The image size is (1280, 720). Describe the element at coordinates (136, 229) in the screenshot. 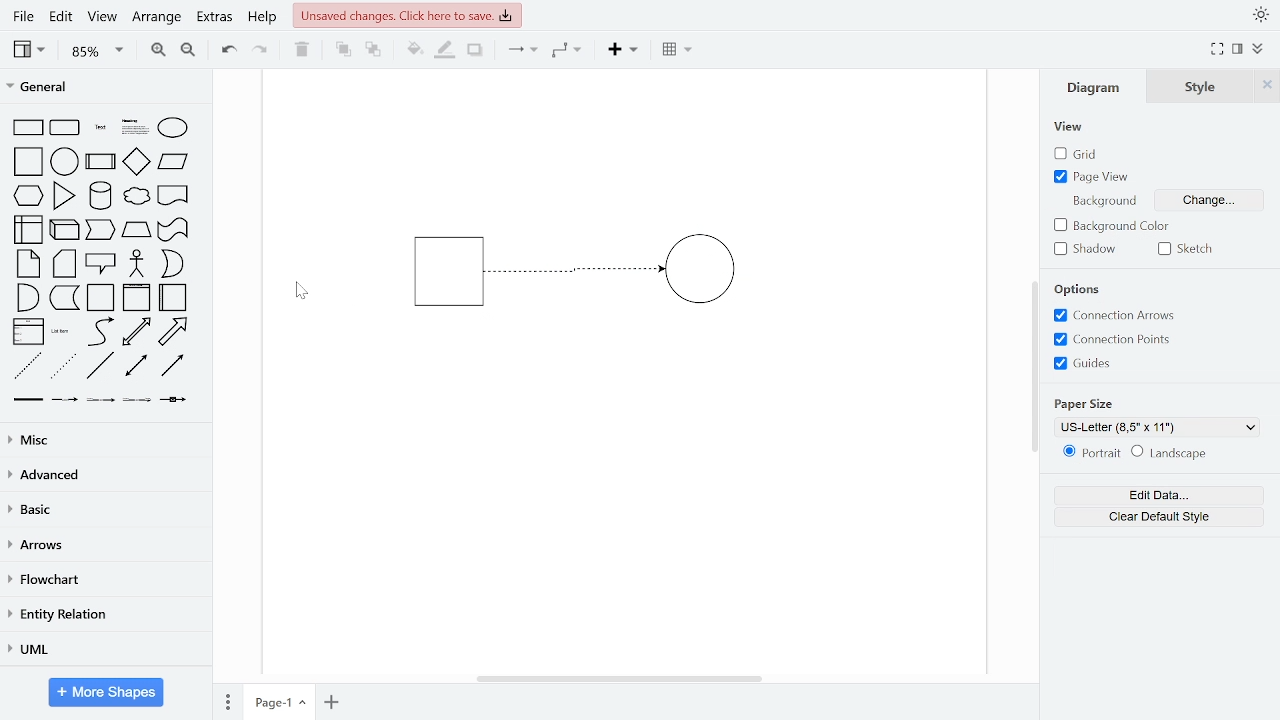

I see `trapezoid` at that location.